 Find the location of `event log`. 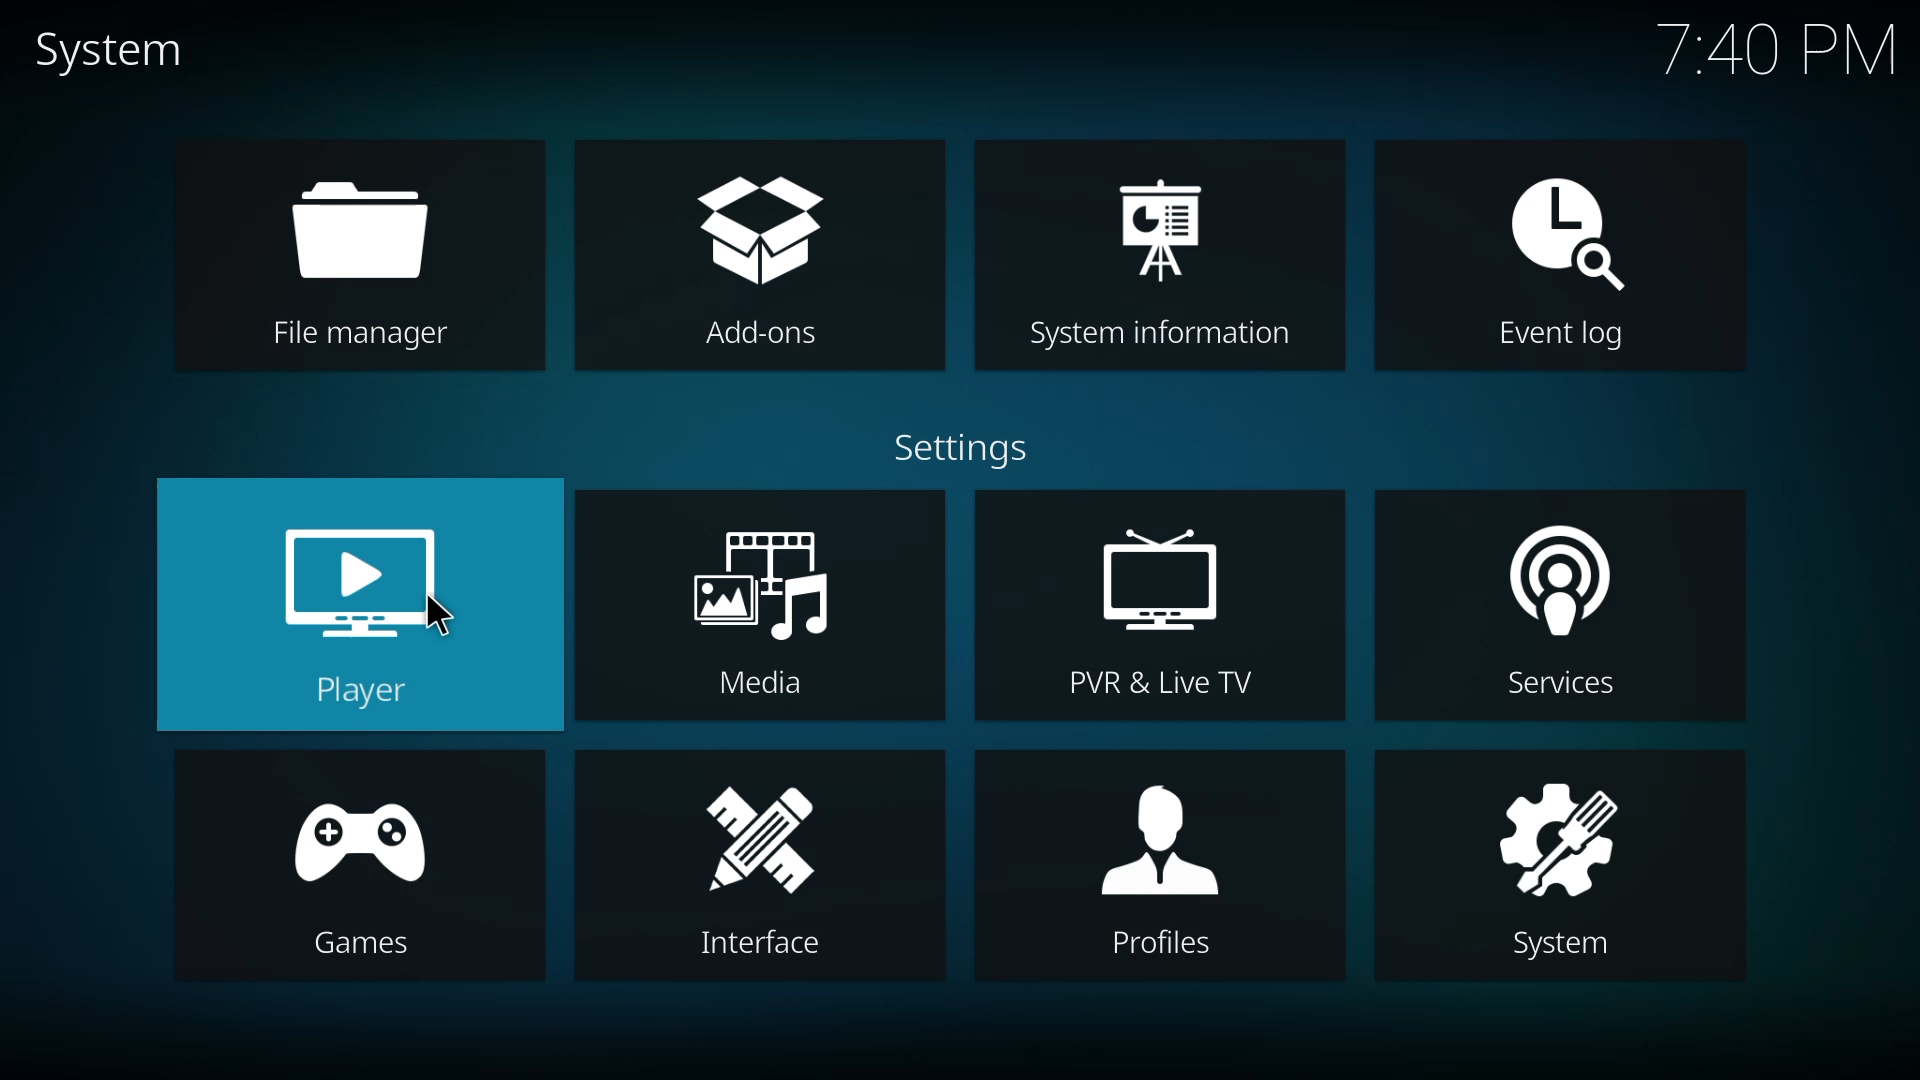

event log is located at coordinates (1542, 255).